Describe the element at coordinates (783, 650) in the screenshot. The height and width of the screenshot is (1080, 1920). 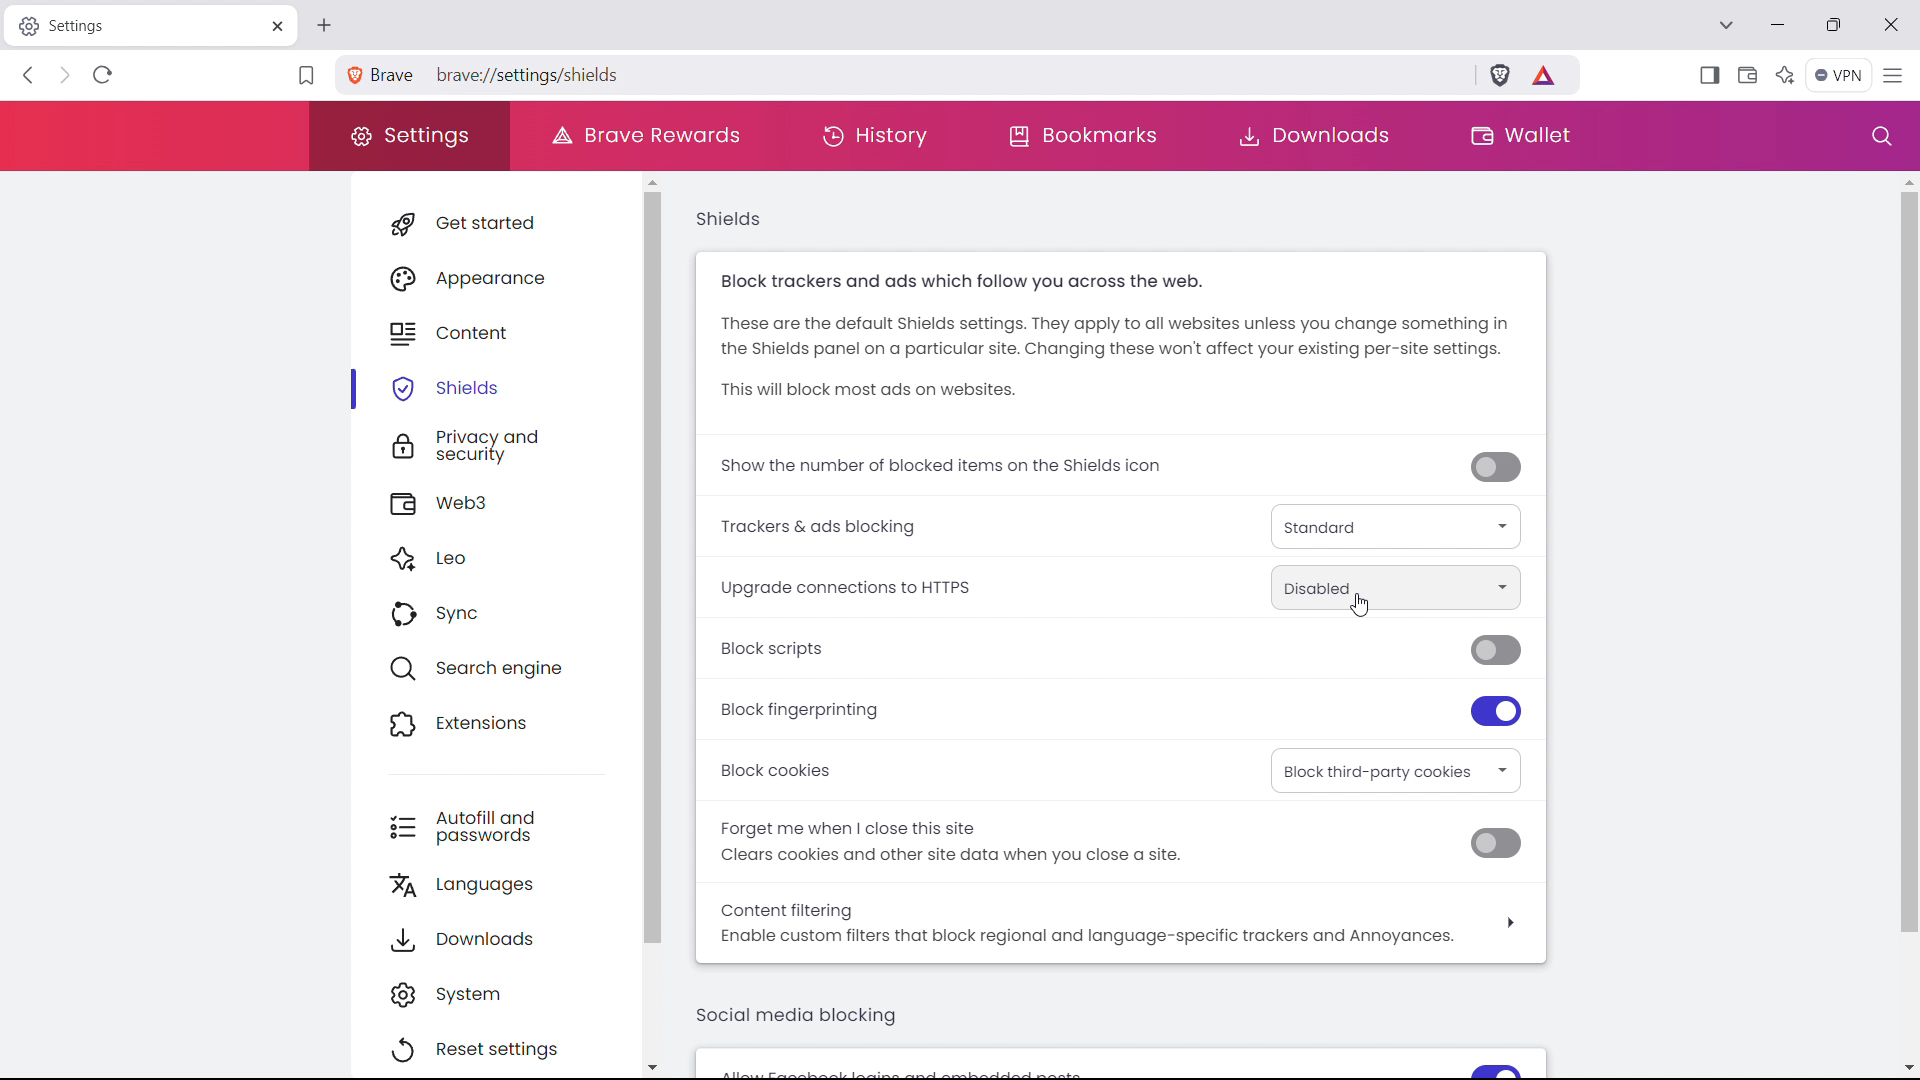
I see `block scripts` at that location.